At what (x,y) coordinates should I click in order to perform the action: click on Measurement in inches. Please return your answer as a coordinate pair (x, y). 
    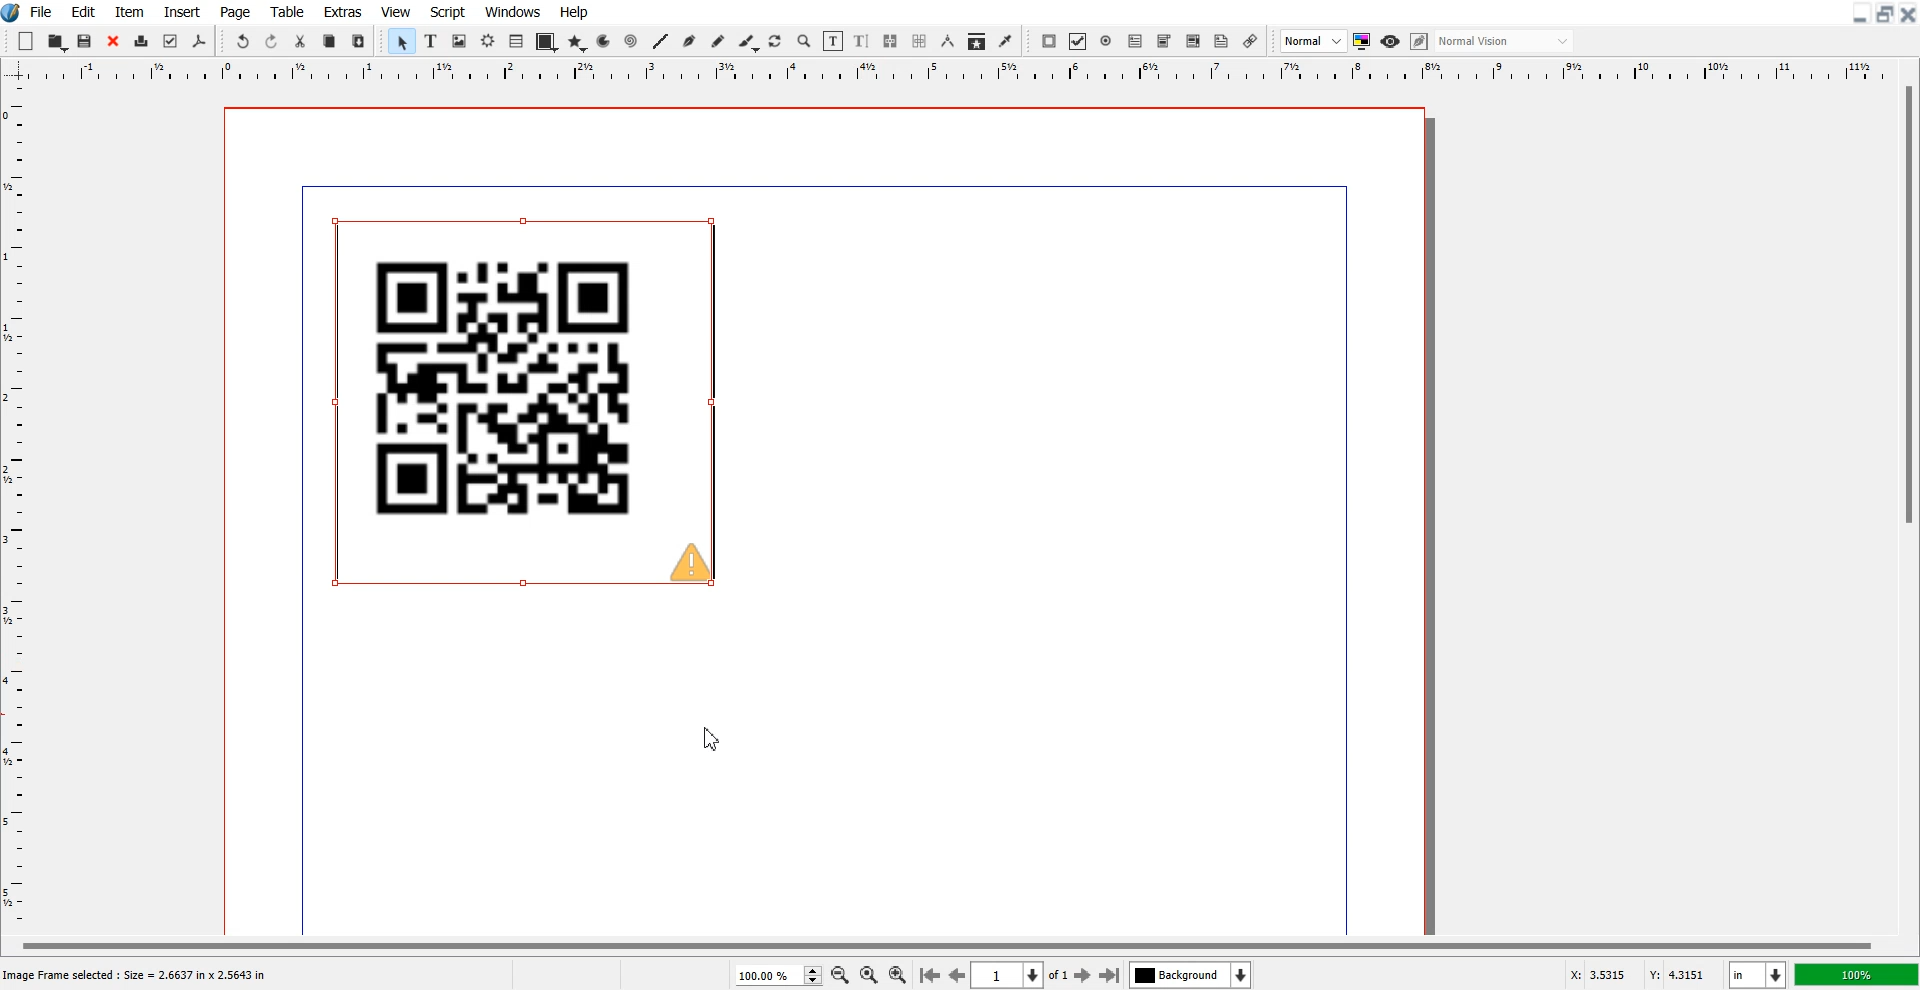
    Looking at the image, I should click on (1758, 974).